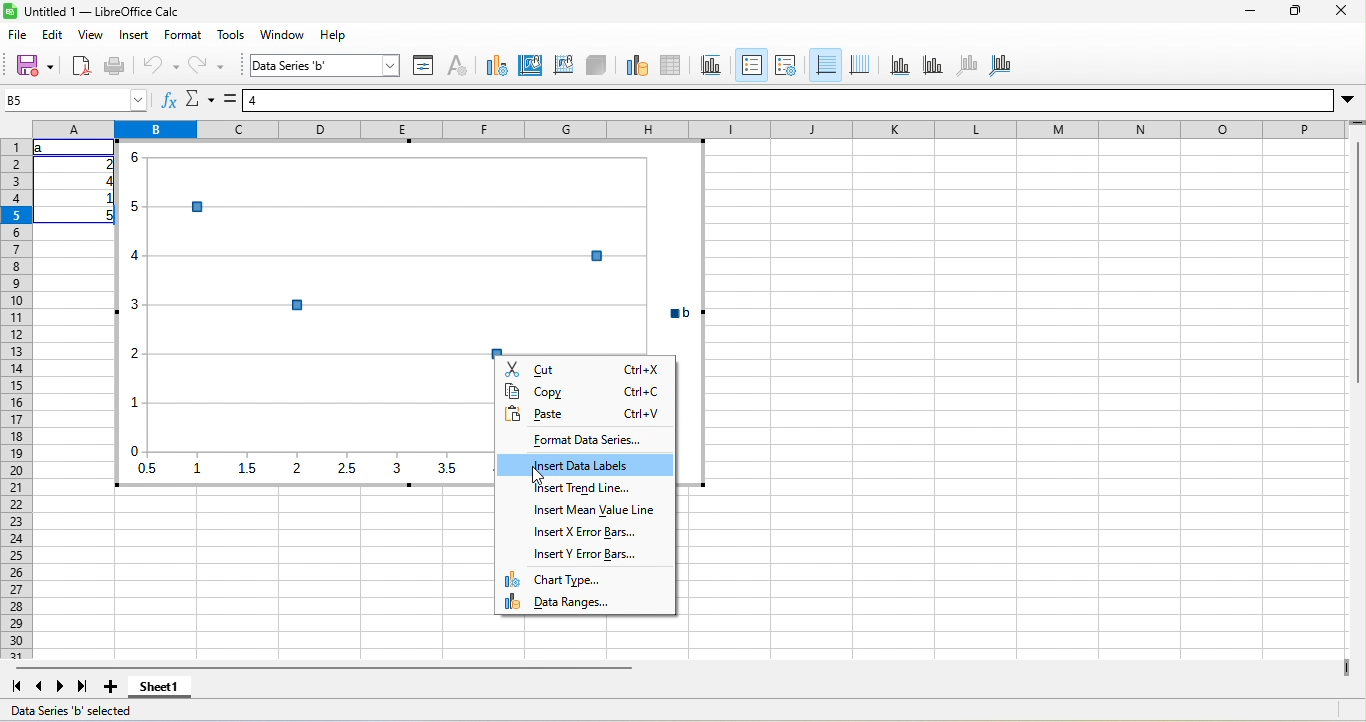 The height and width of the screenshot is (722, 1366). Describe the element at coordinates (1000, 67) in the screenshot. I see `all axes` at that location.